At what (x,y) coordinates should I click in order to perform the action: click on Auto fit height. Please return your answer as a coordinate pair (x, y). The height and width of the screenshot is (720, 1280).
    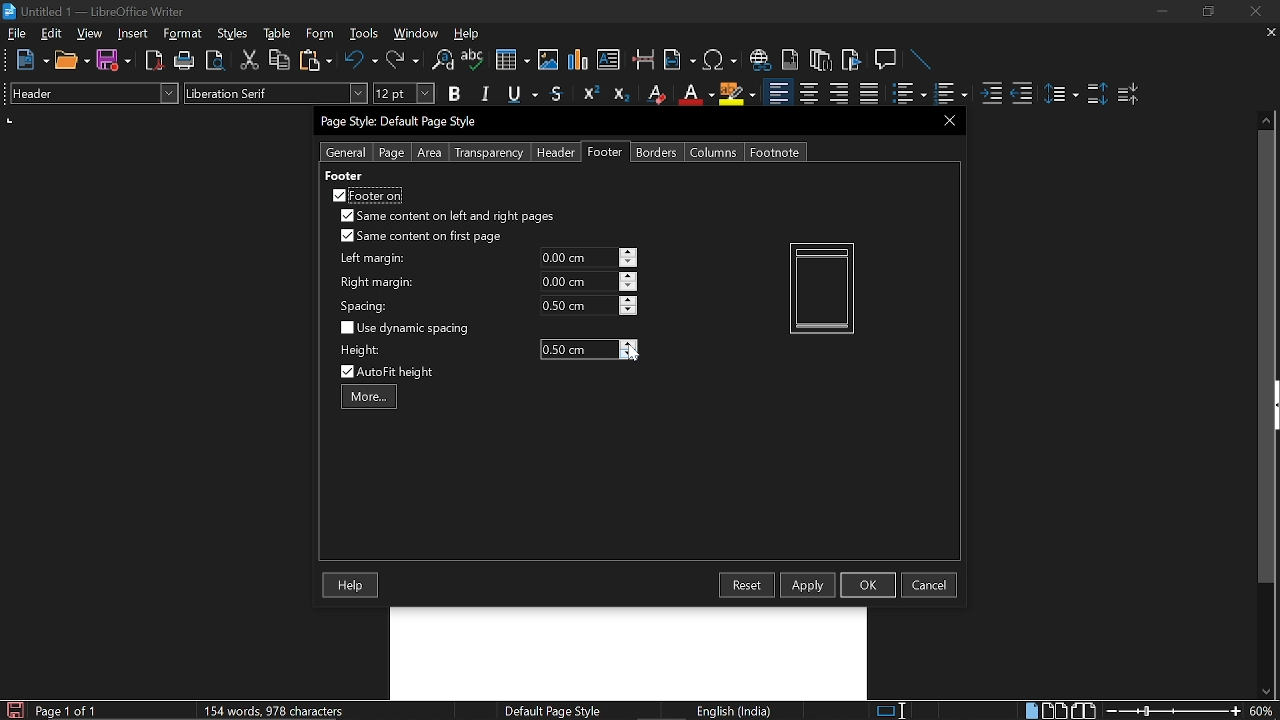
    Looking at the image, I should click on (400, 372).